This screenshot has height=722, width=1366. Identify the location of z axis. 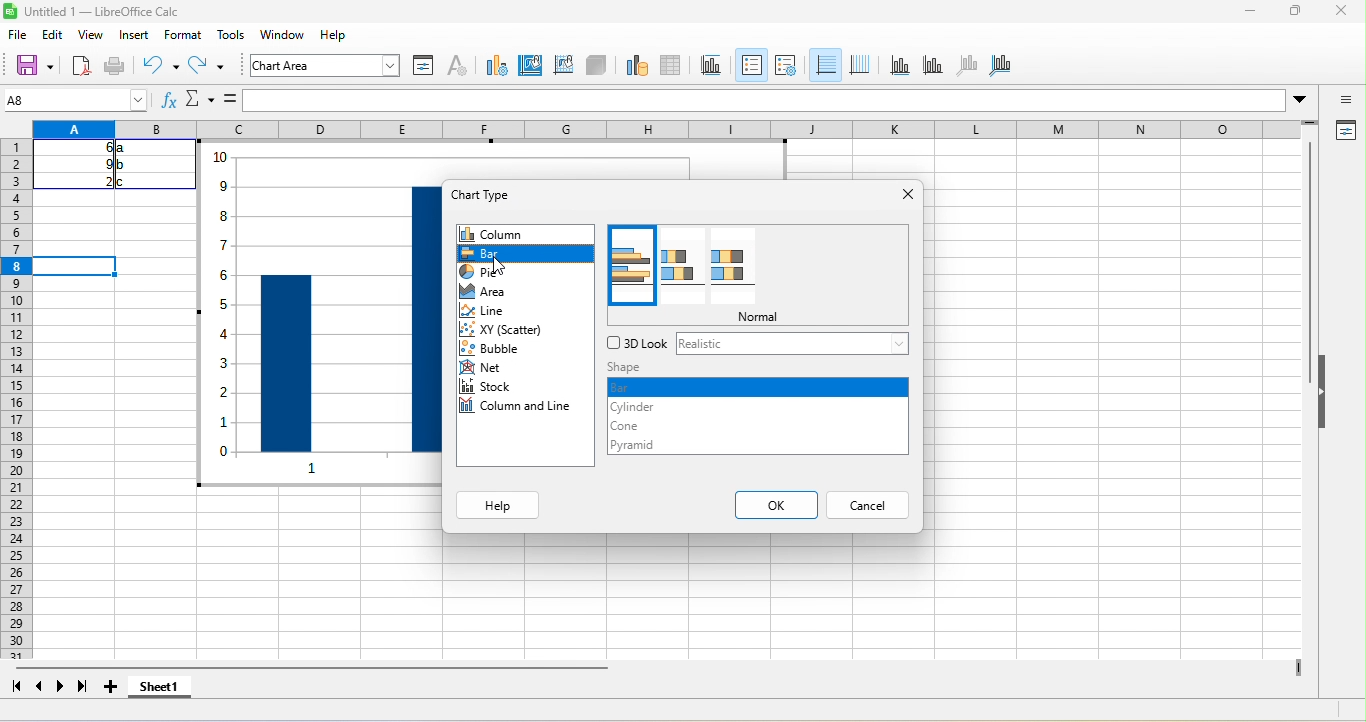
(964, 66).